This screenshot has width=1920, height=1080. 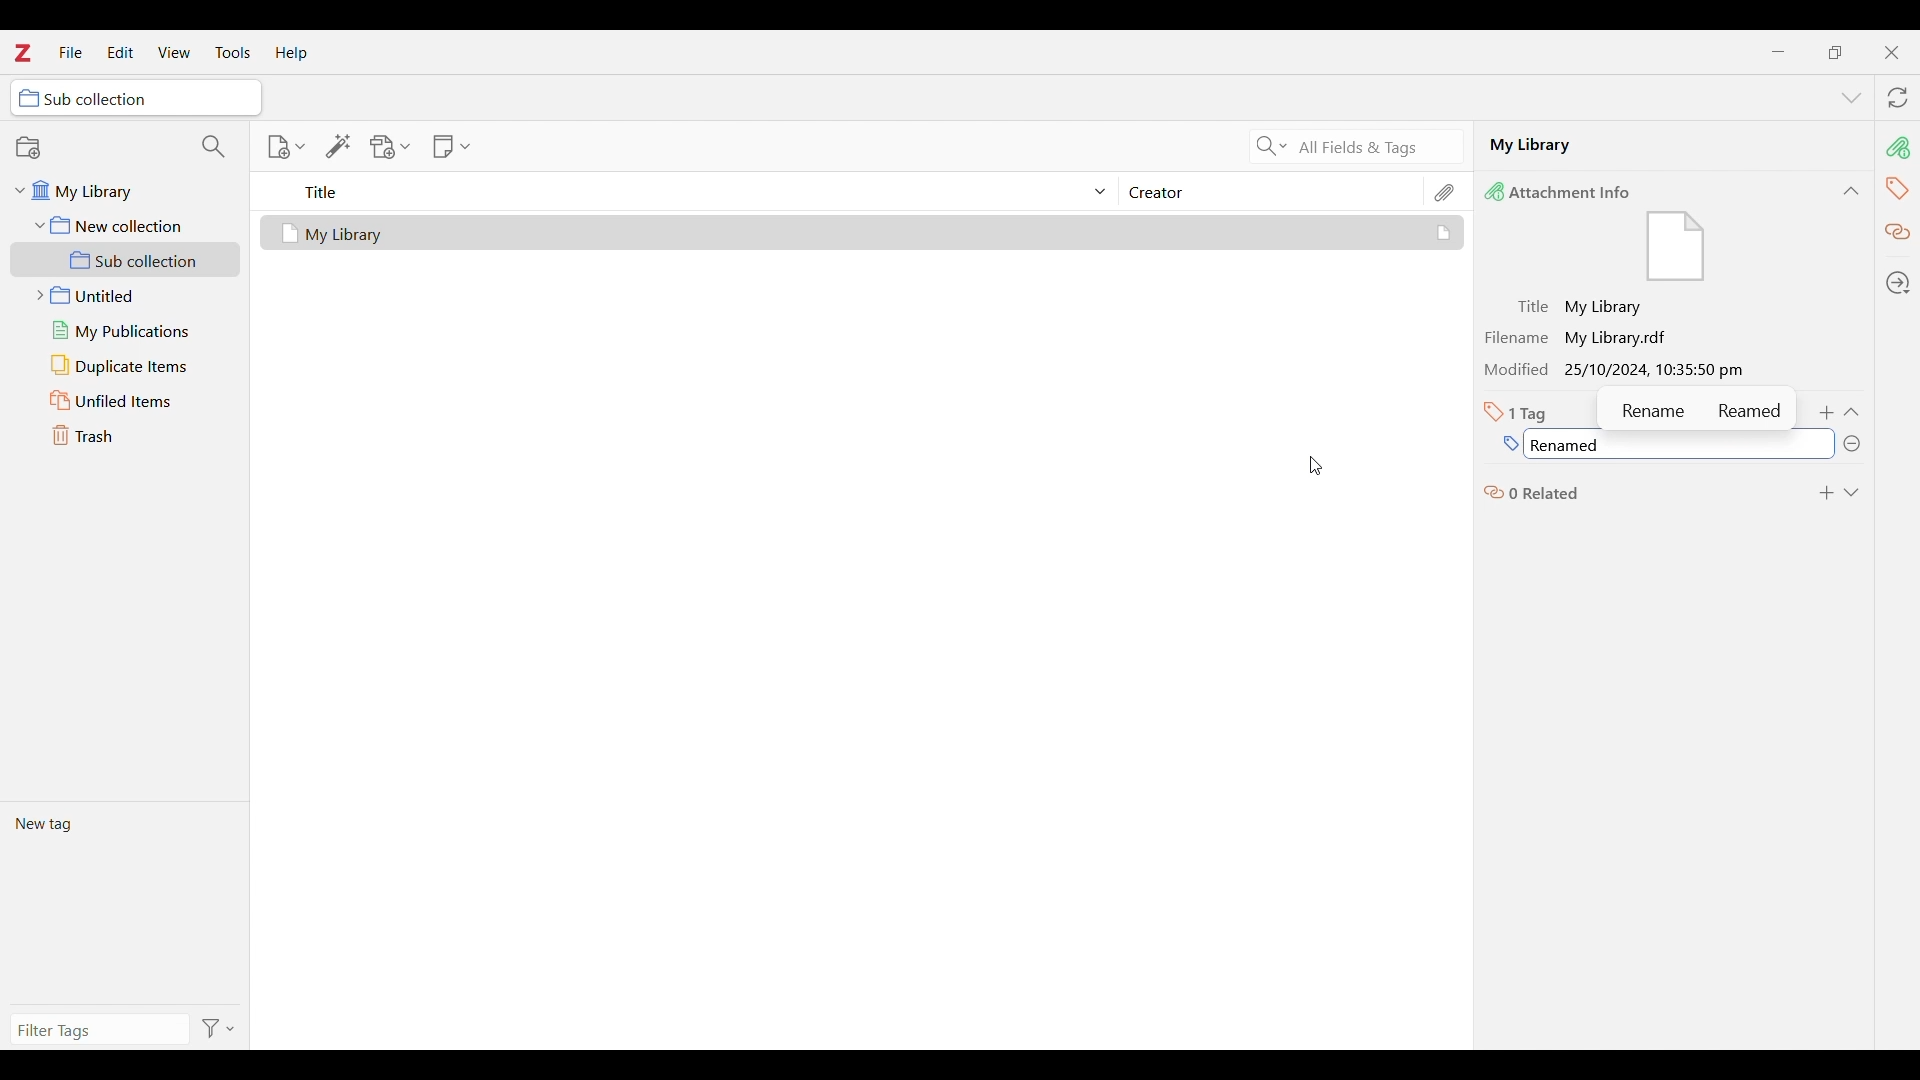 What do you see at coordinates (1851, 191) in the screenshot?
I see `Collapse` at bounding box center [1851, 191].